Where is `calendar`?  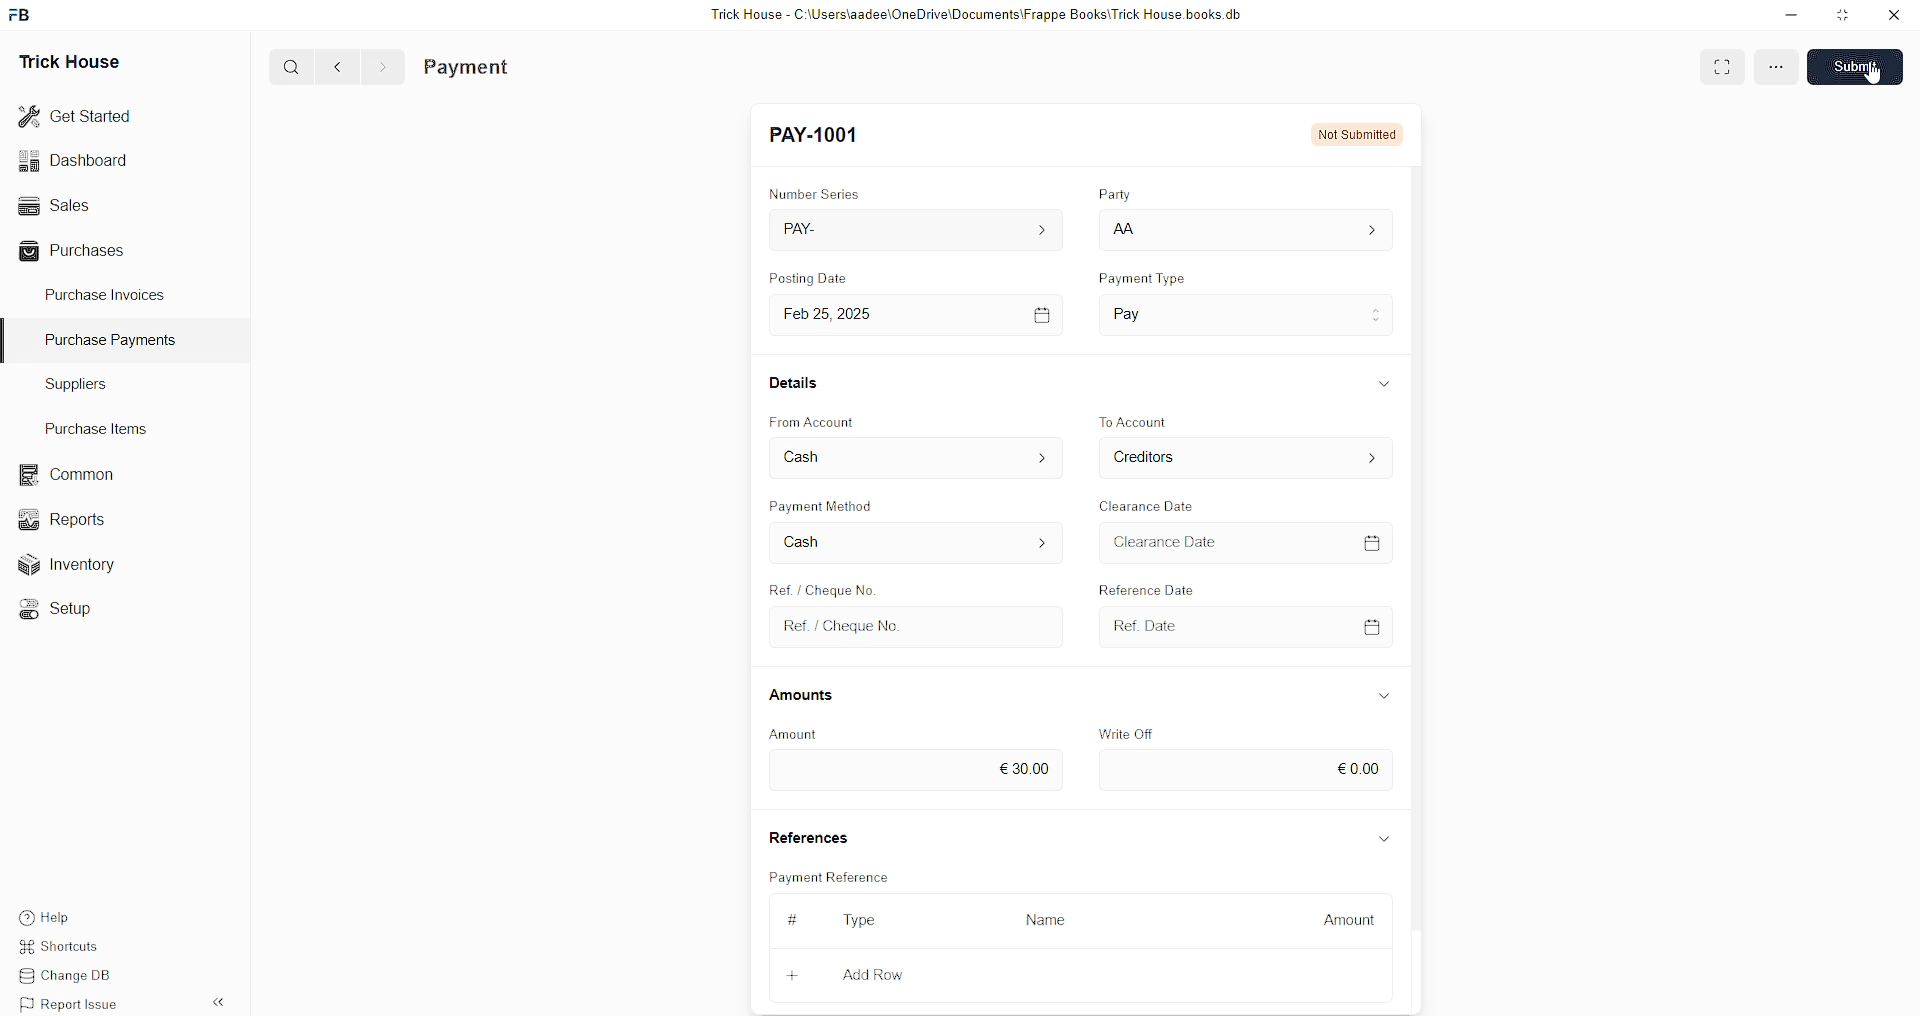 calendar is located at coordinates (1386, 545).